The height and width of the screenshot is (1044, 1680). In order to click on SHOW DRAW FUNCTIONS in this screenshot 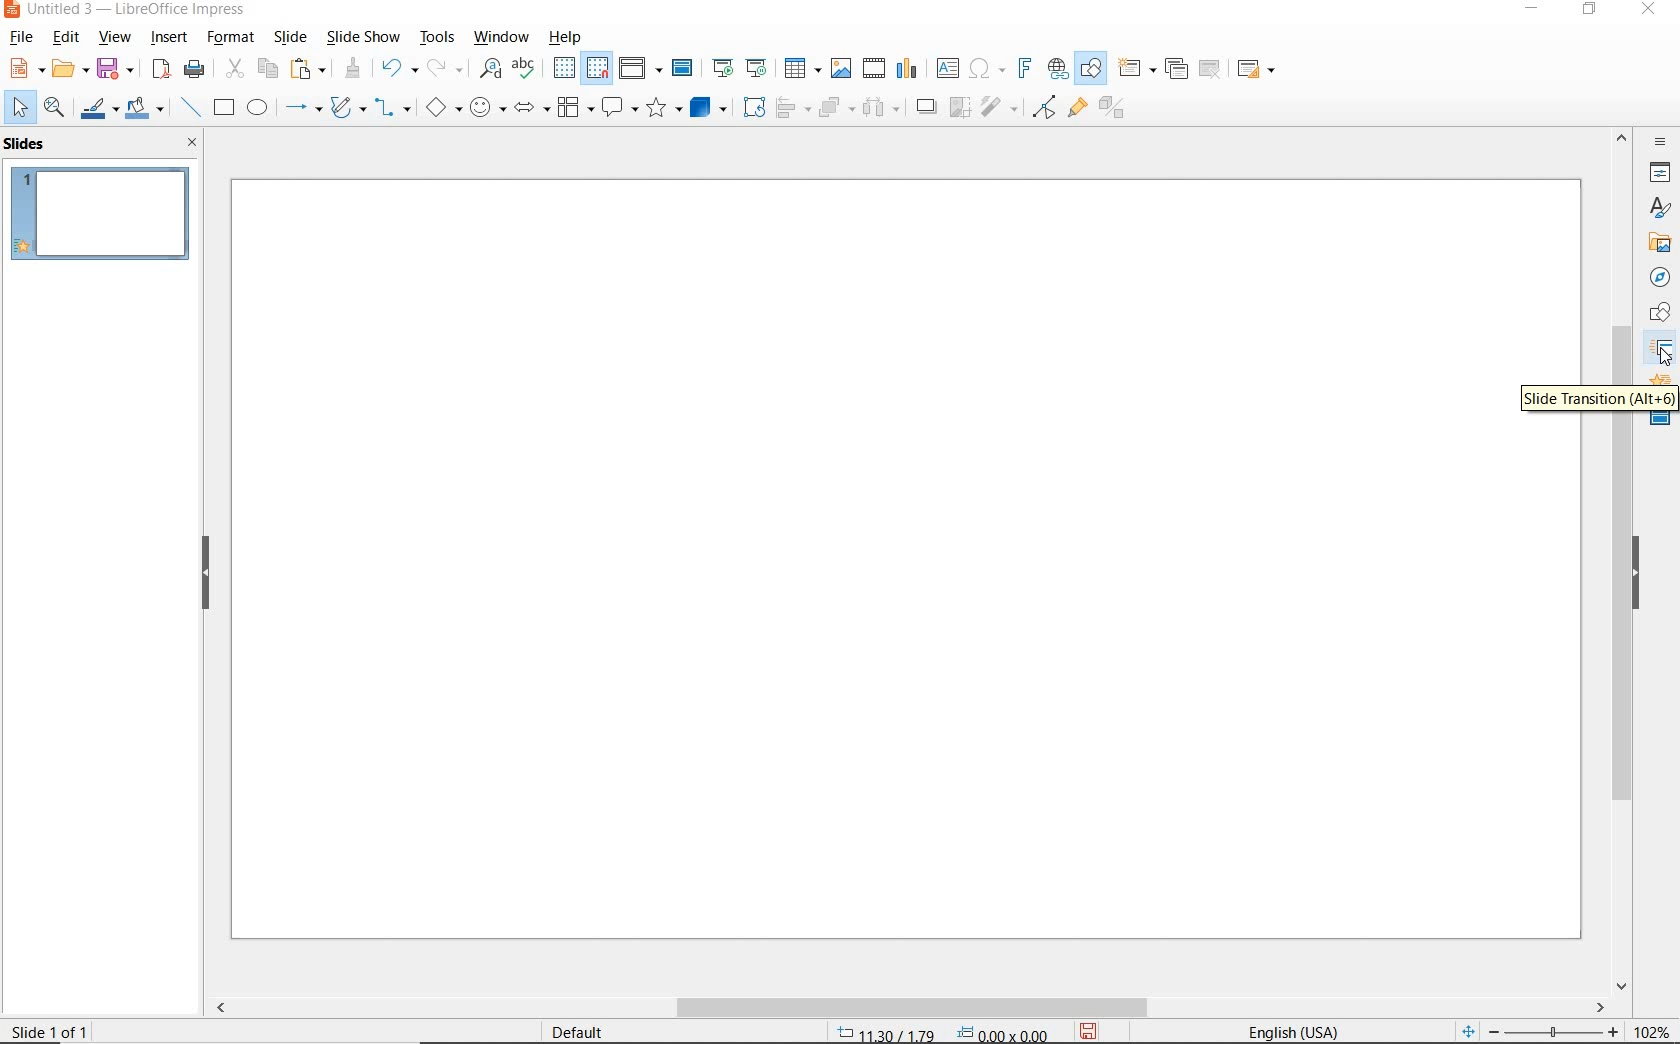, I will do `click(1094, 69)`.